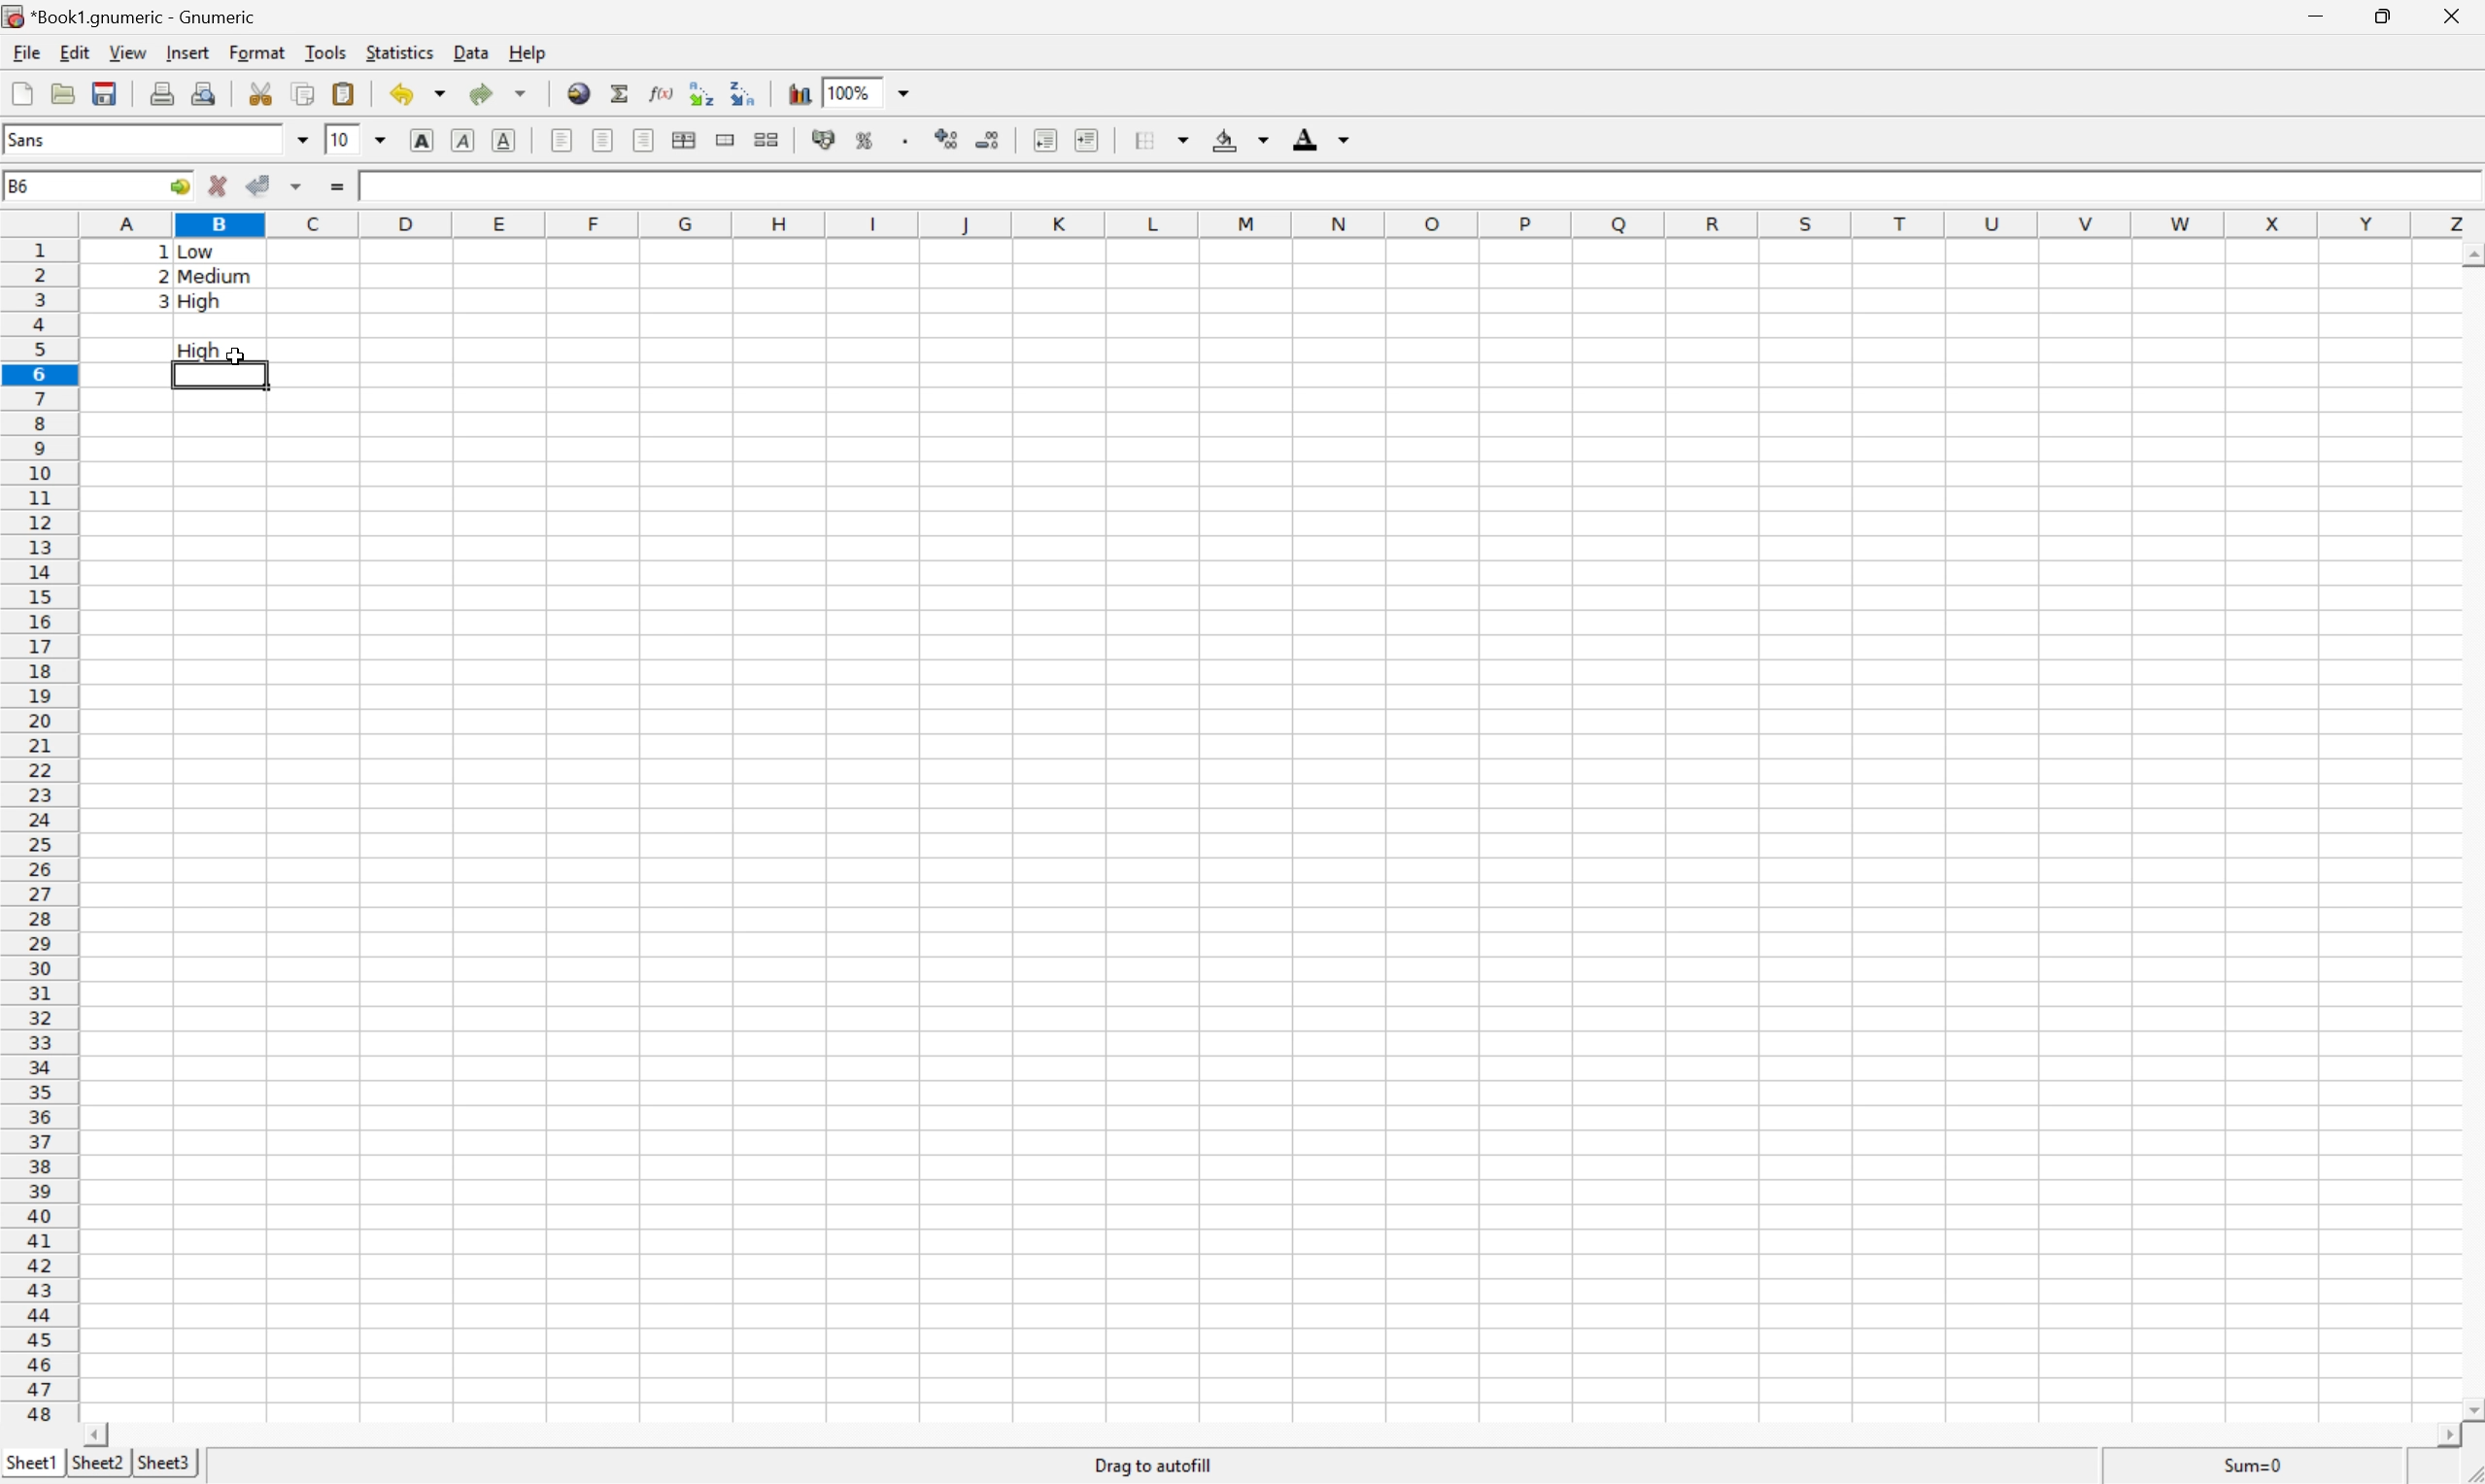 Image resolution: width=2485 pixels, height=1484 pixels. Describe the element at coordinates (2440, 1433) in the screenshot. I see `Scroll Right` at that location.